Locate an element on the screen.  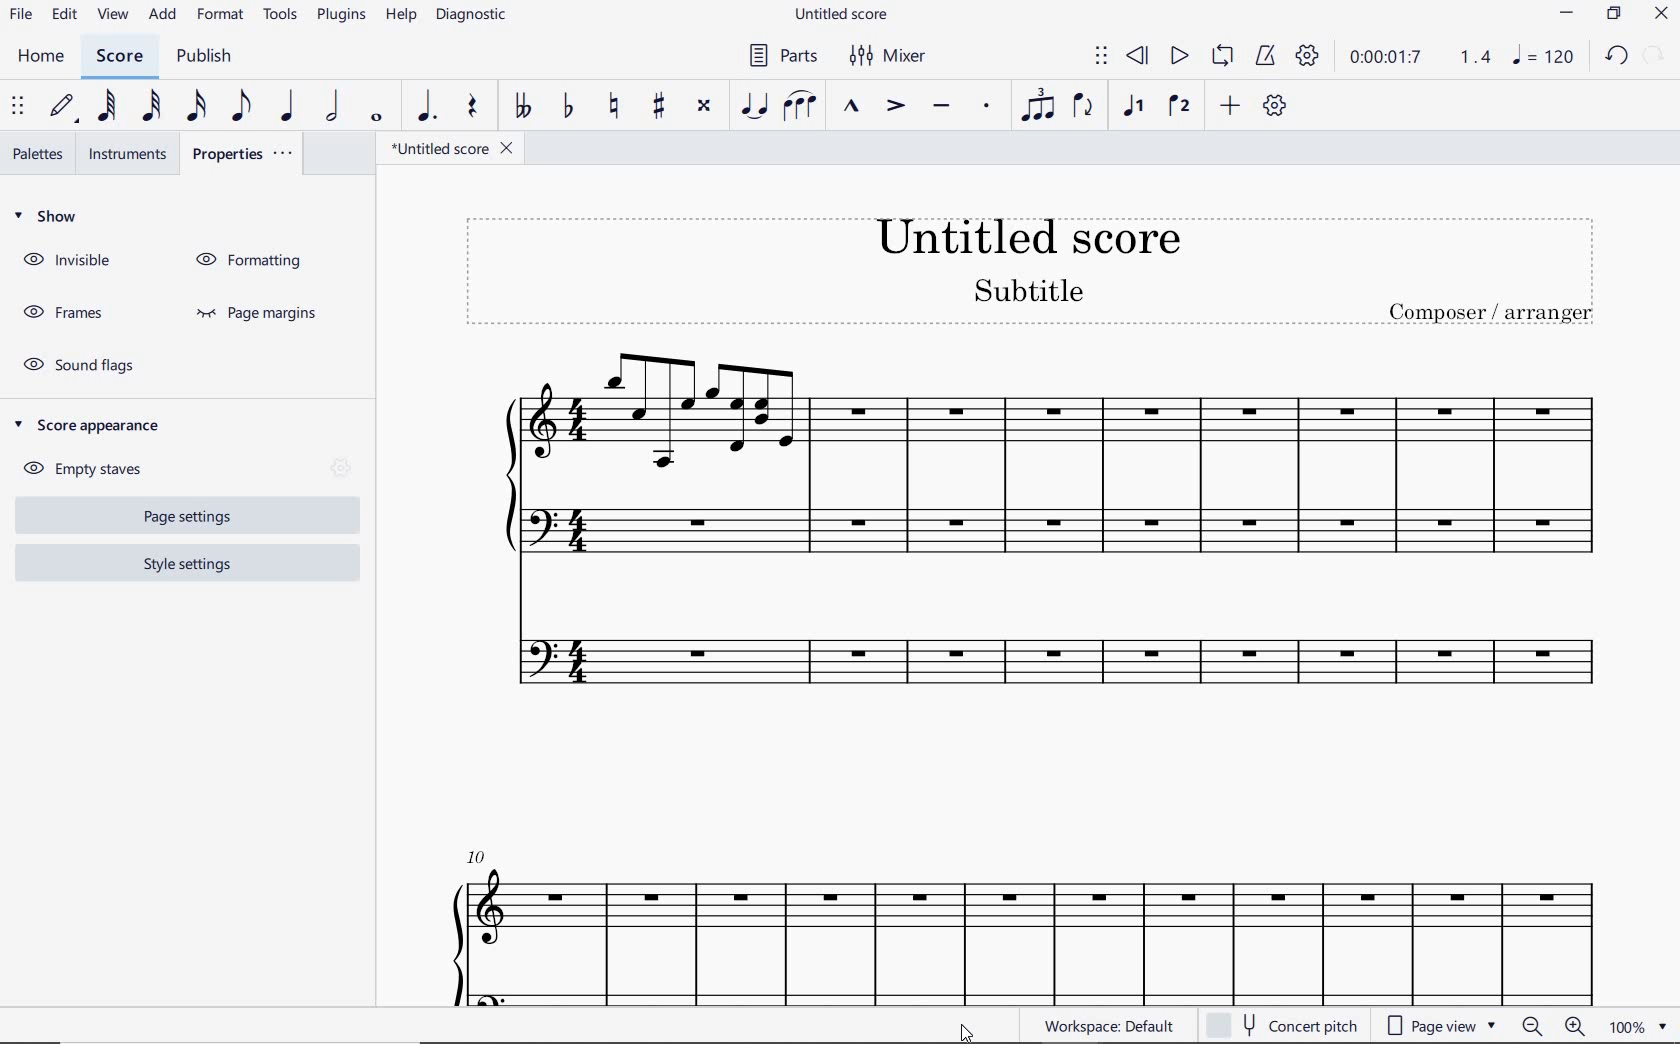
TOGGLE SHARP is located at coordinates (658, 104).